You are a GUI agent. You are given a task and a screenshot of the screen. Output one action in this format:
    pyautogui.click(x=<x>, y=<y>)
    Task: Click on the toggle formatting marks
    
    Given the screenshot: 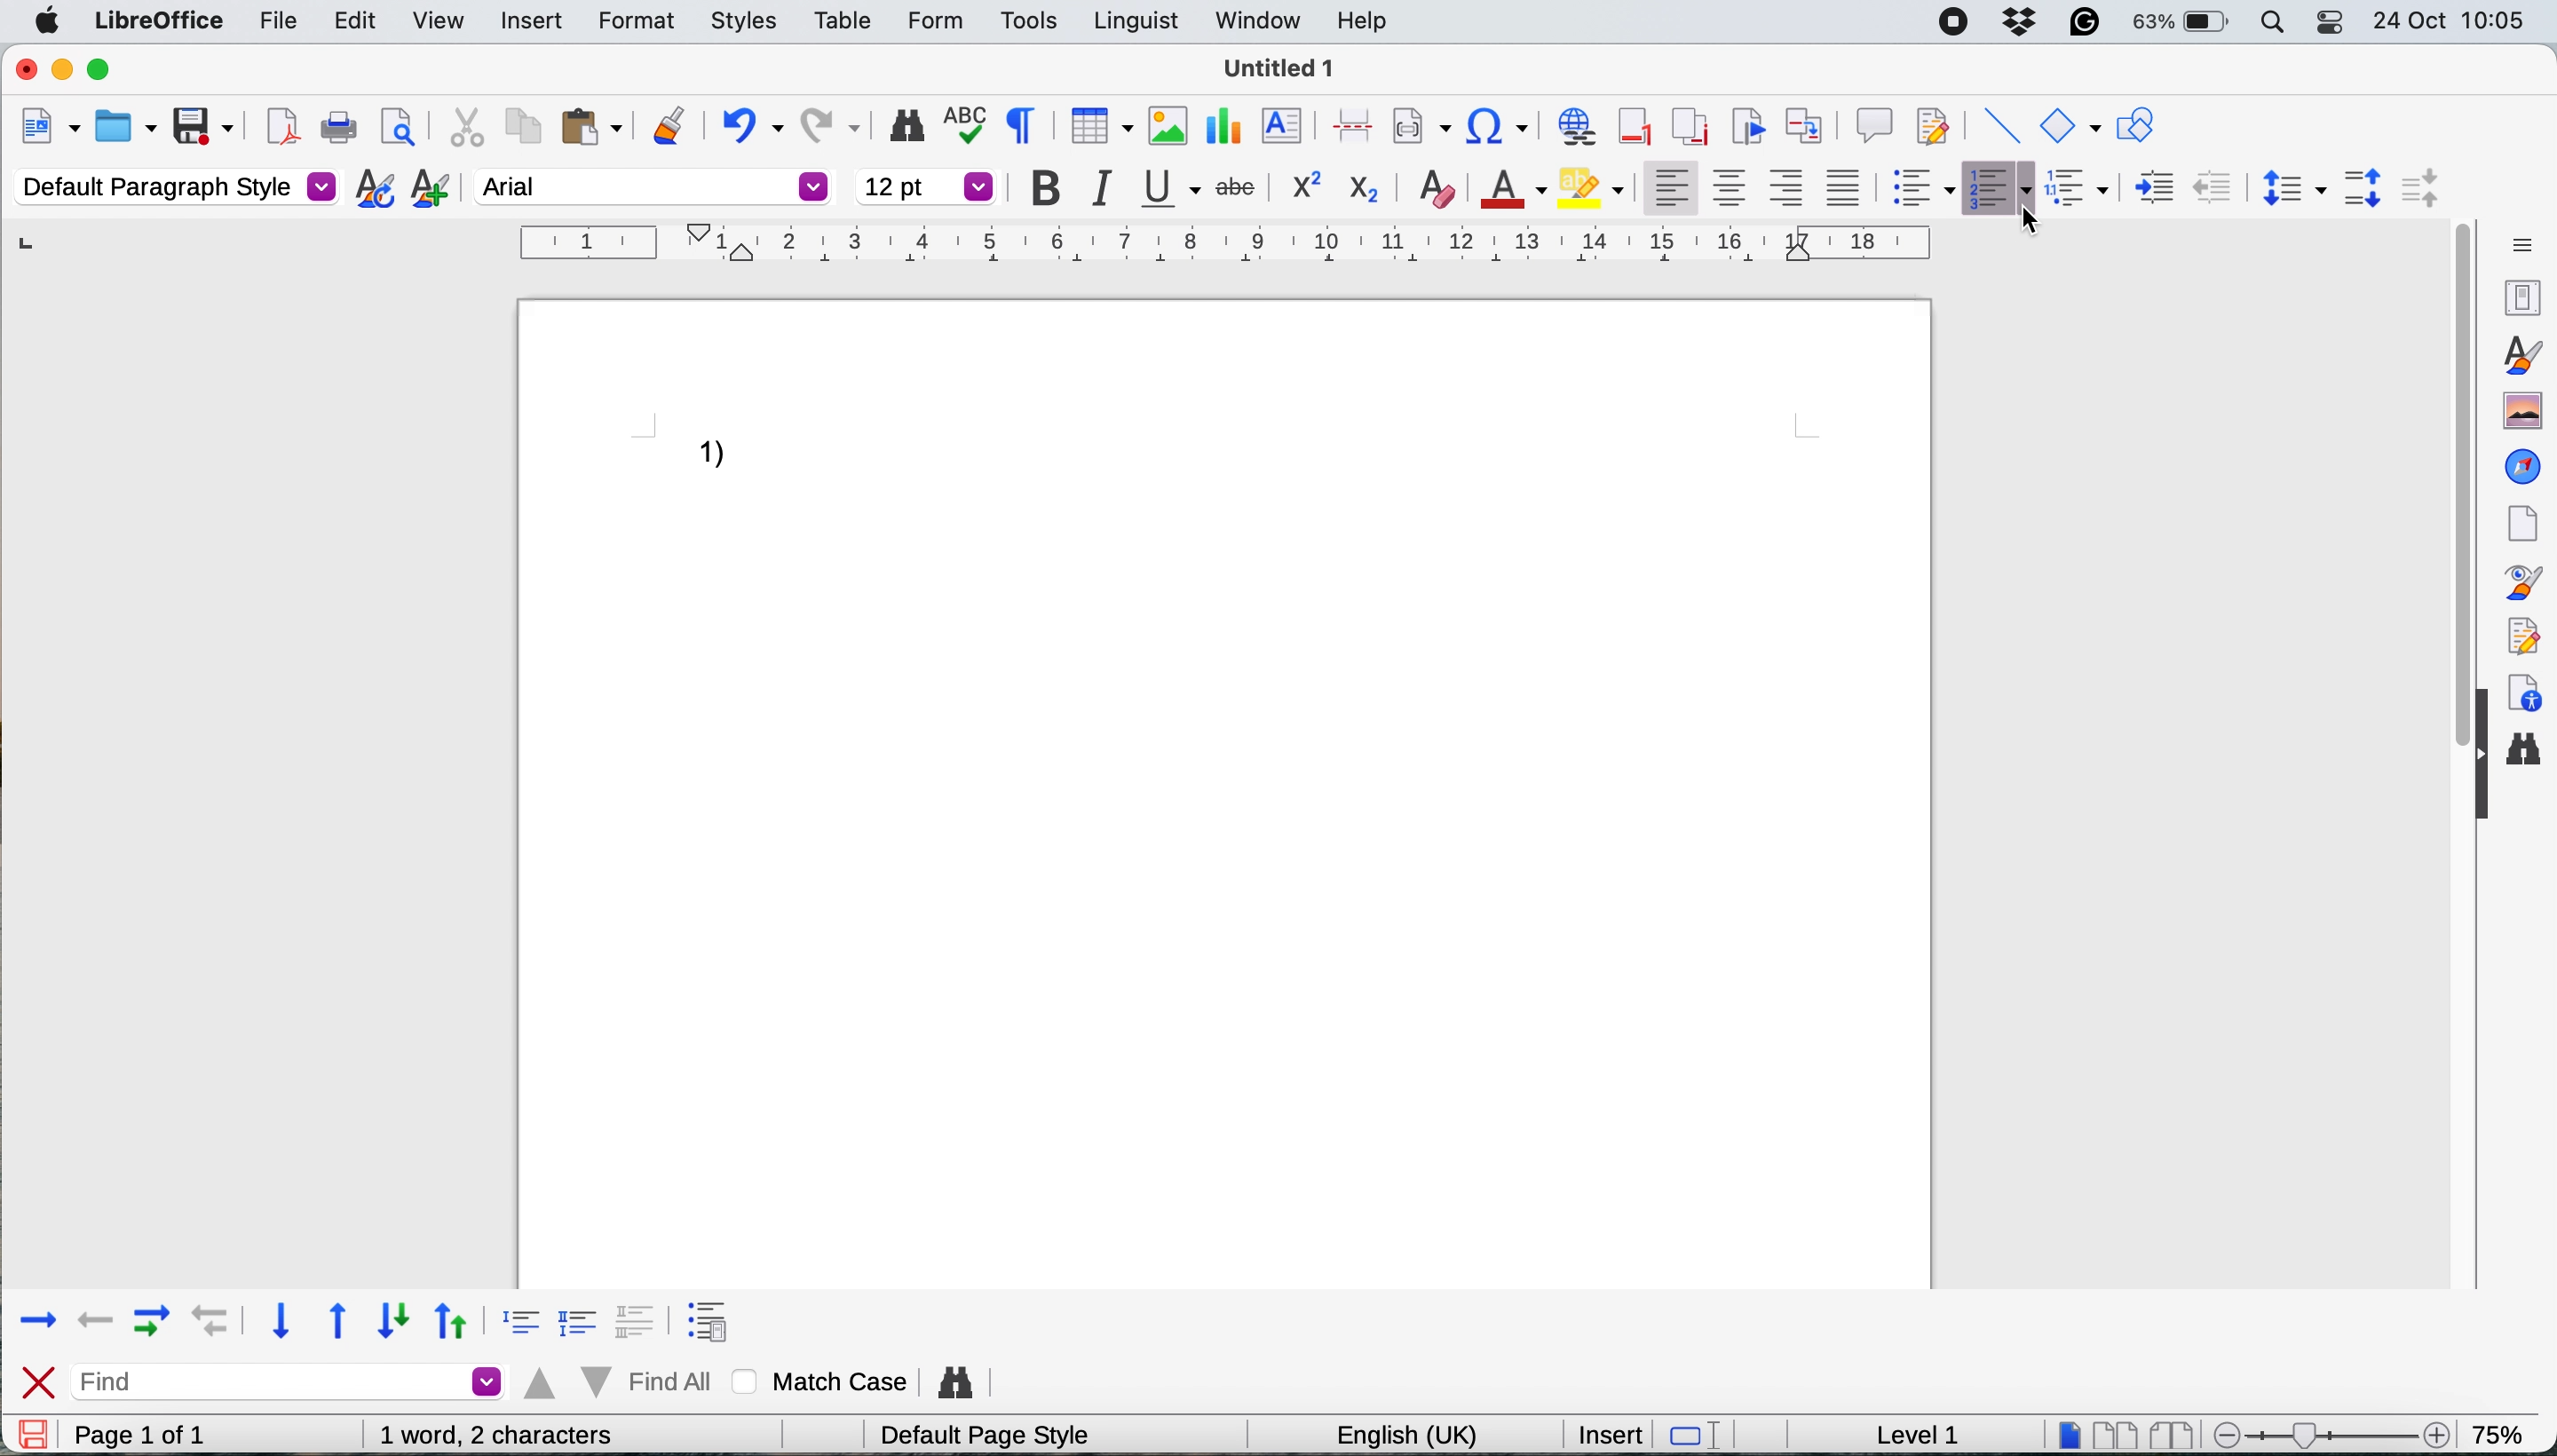 What is the action you would take?
    pyautogui.click(x=1027, y=124)
    